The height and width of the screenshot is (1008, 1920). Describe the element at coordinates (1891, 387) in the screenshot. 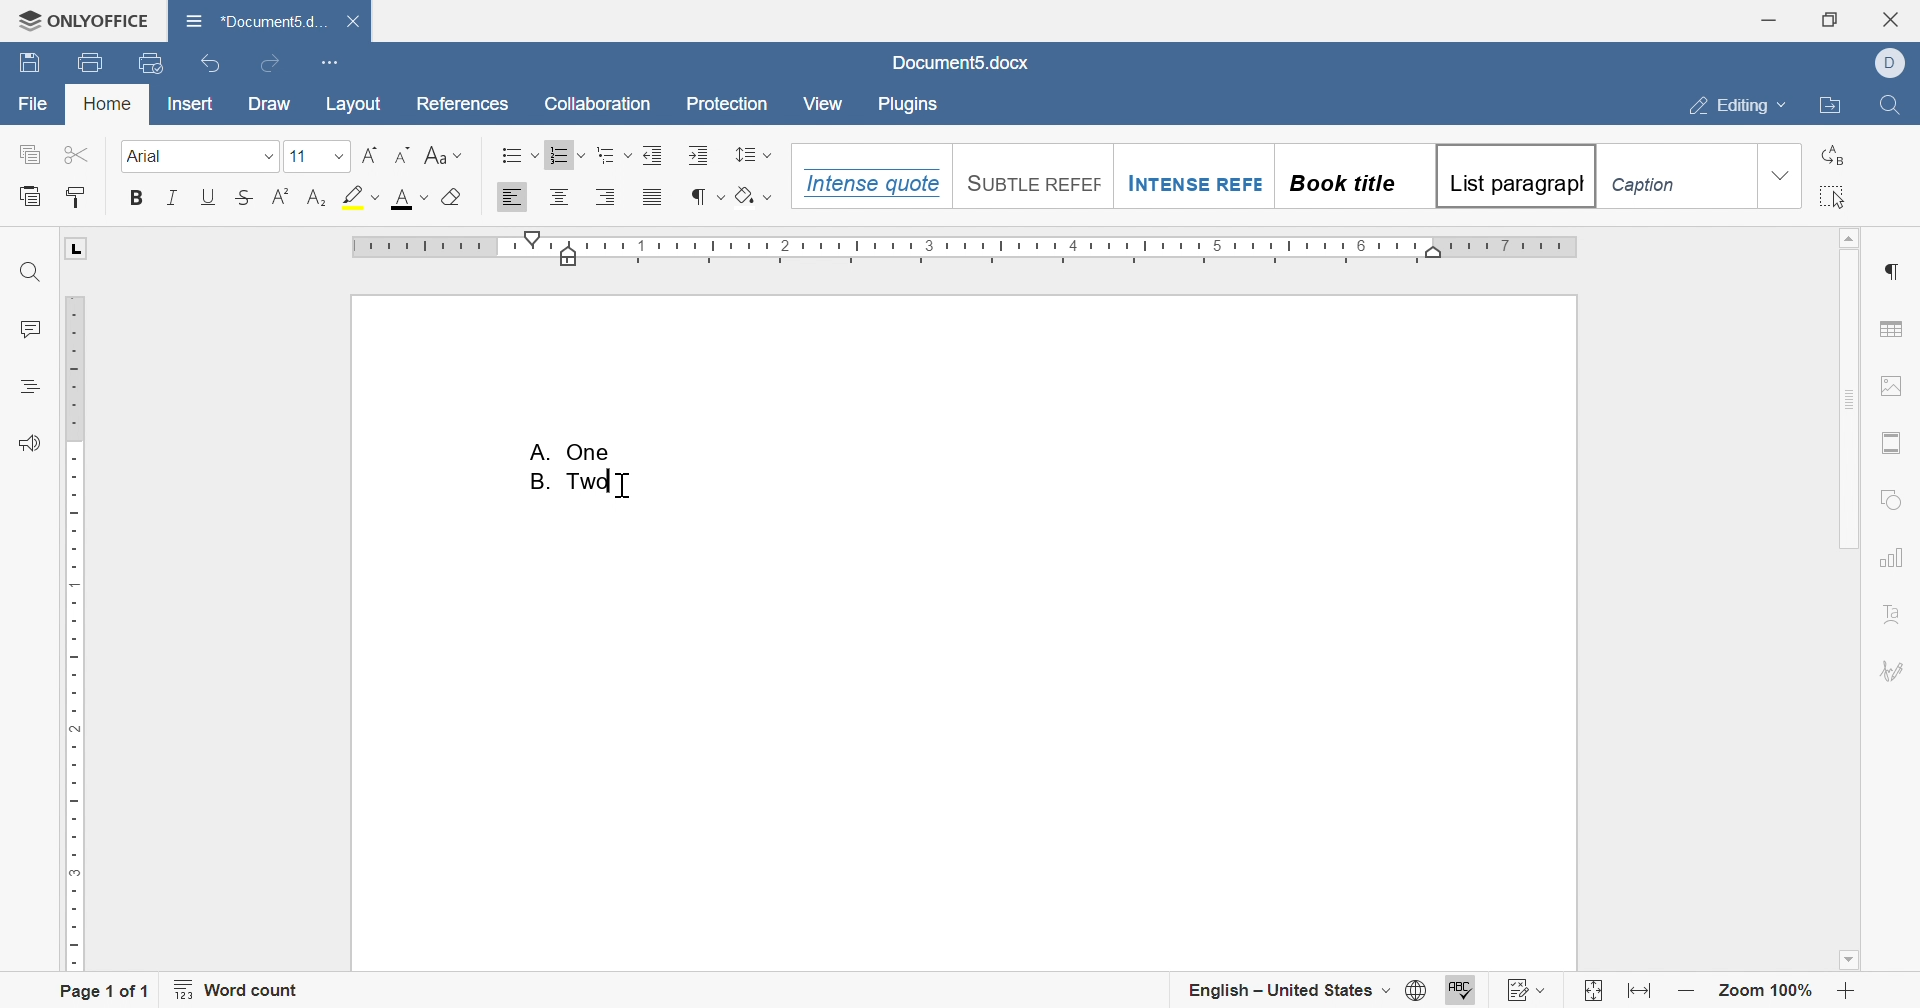

I see `image settings` at that location.